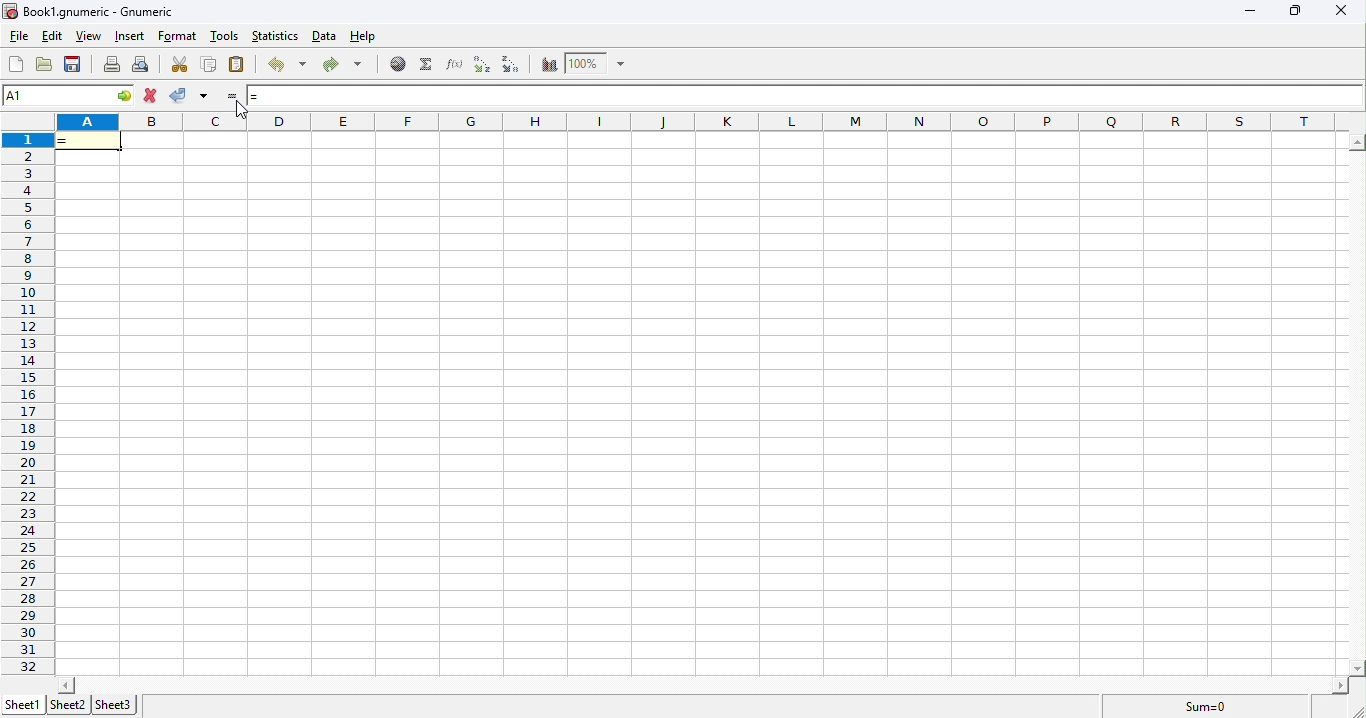 The width and height of the screenshot is (1366, 718). Describe the element at coordinates (482, 65) in the screenshot. I see `sort ascending` at that location.